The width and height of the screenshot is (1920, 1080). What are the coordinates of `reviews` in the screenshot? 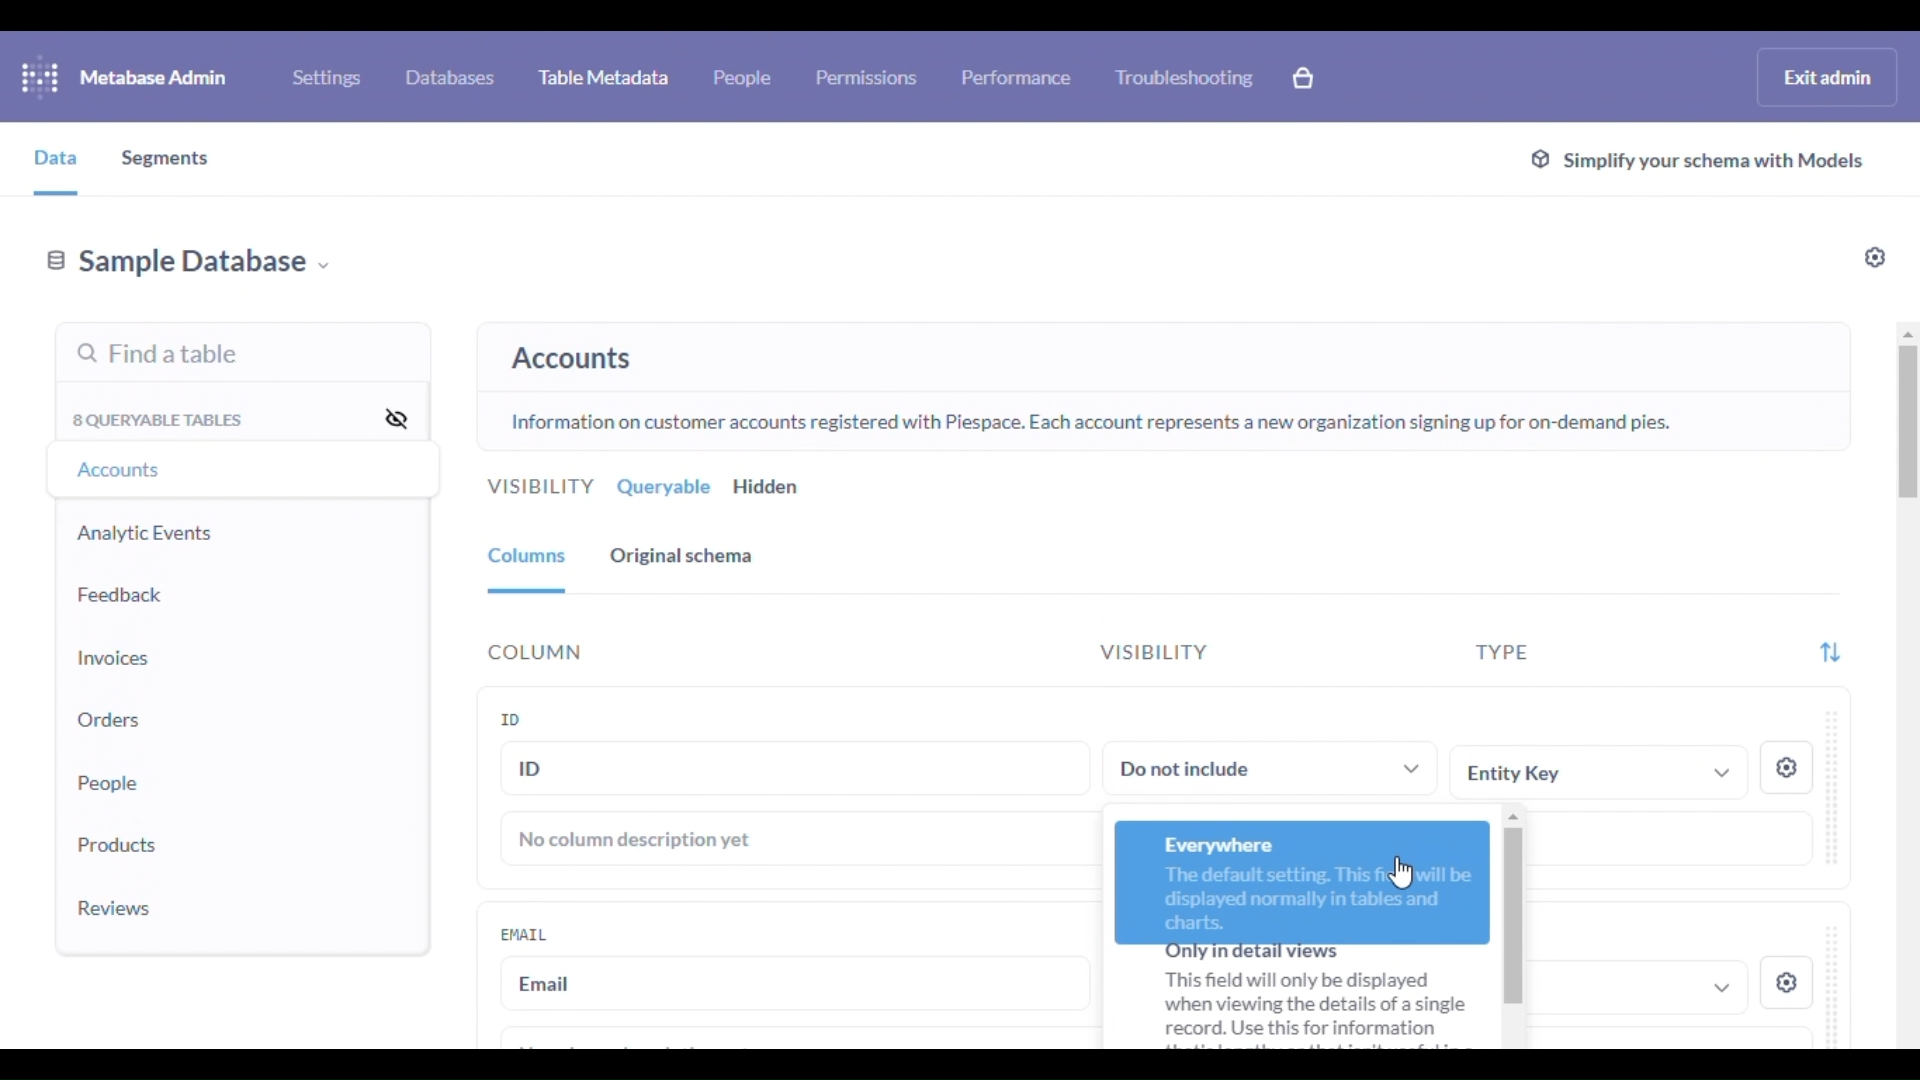 It's located at (115, 908).